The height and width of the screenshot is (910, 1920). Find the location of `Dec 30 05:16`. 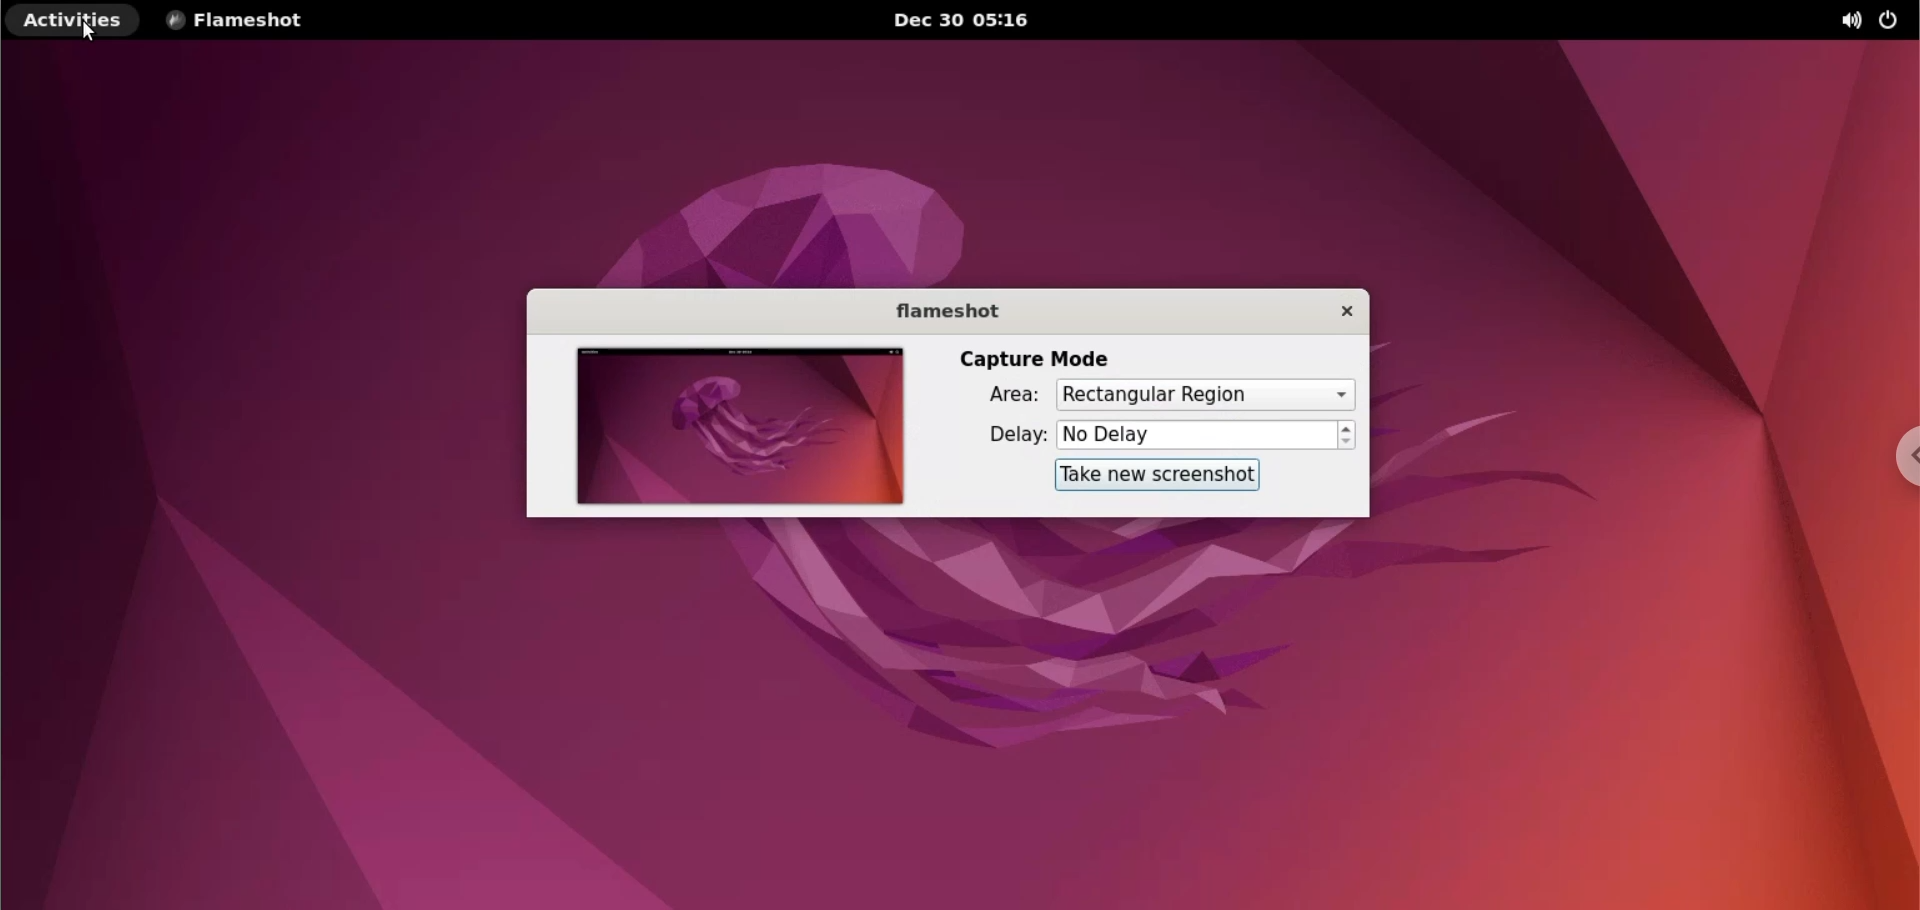

Dec 30 05:16 is located at coordinates (970, 20).